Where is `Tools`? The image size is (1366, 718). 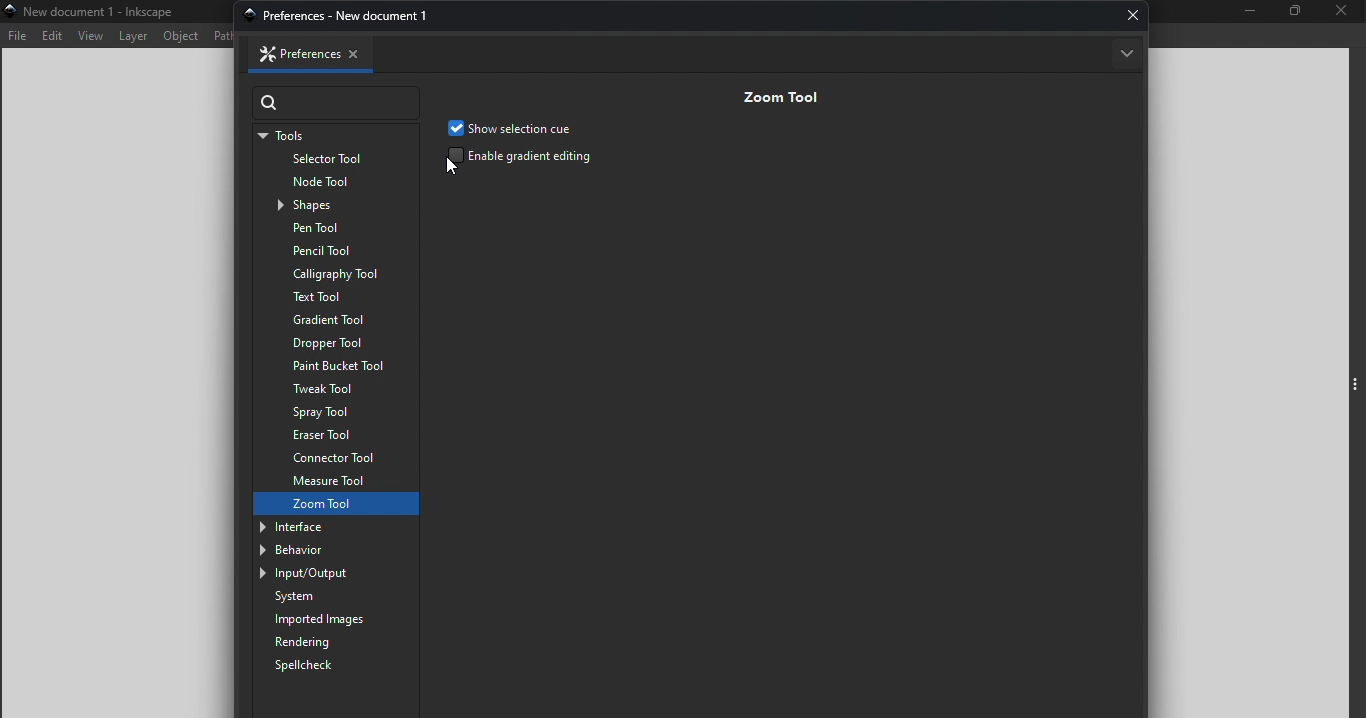
Tools is located at coordinates (333, 134).